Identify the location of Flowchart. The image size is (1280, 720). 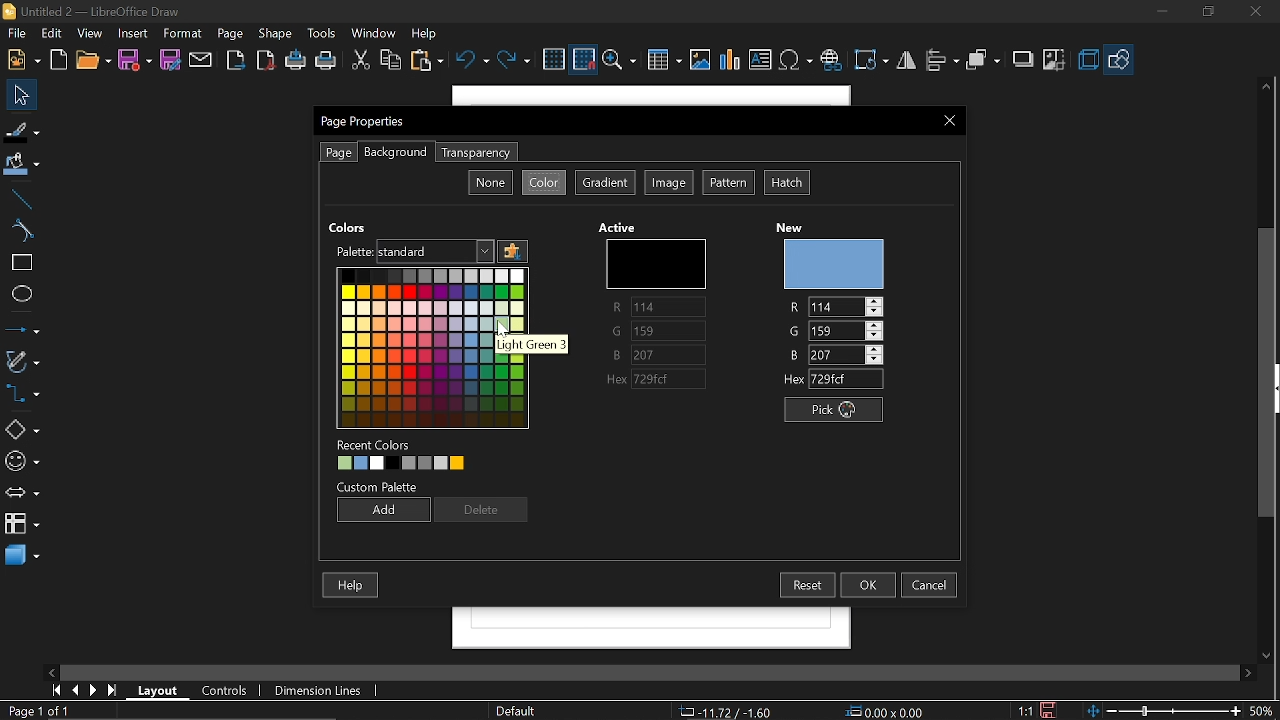
(20, 522).